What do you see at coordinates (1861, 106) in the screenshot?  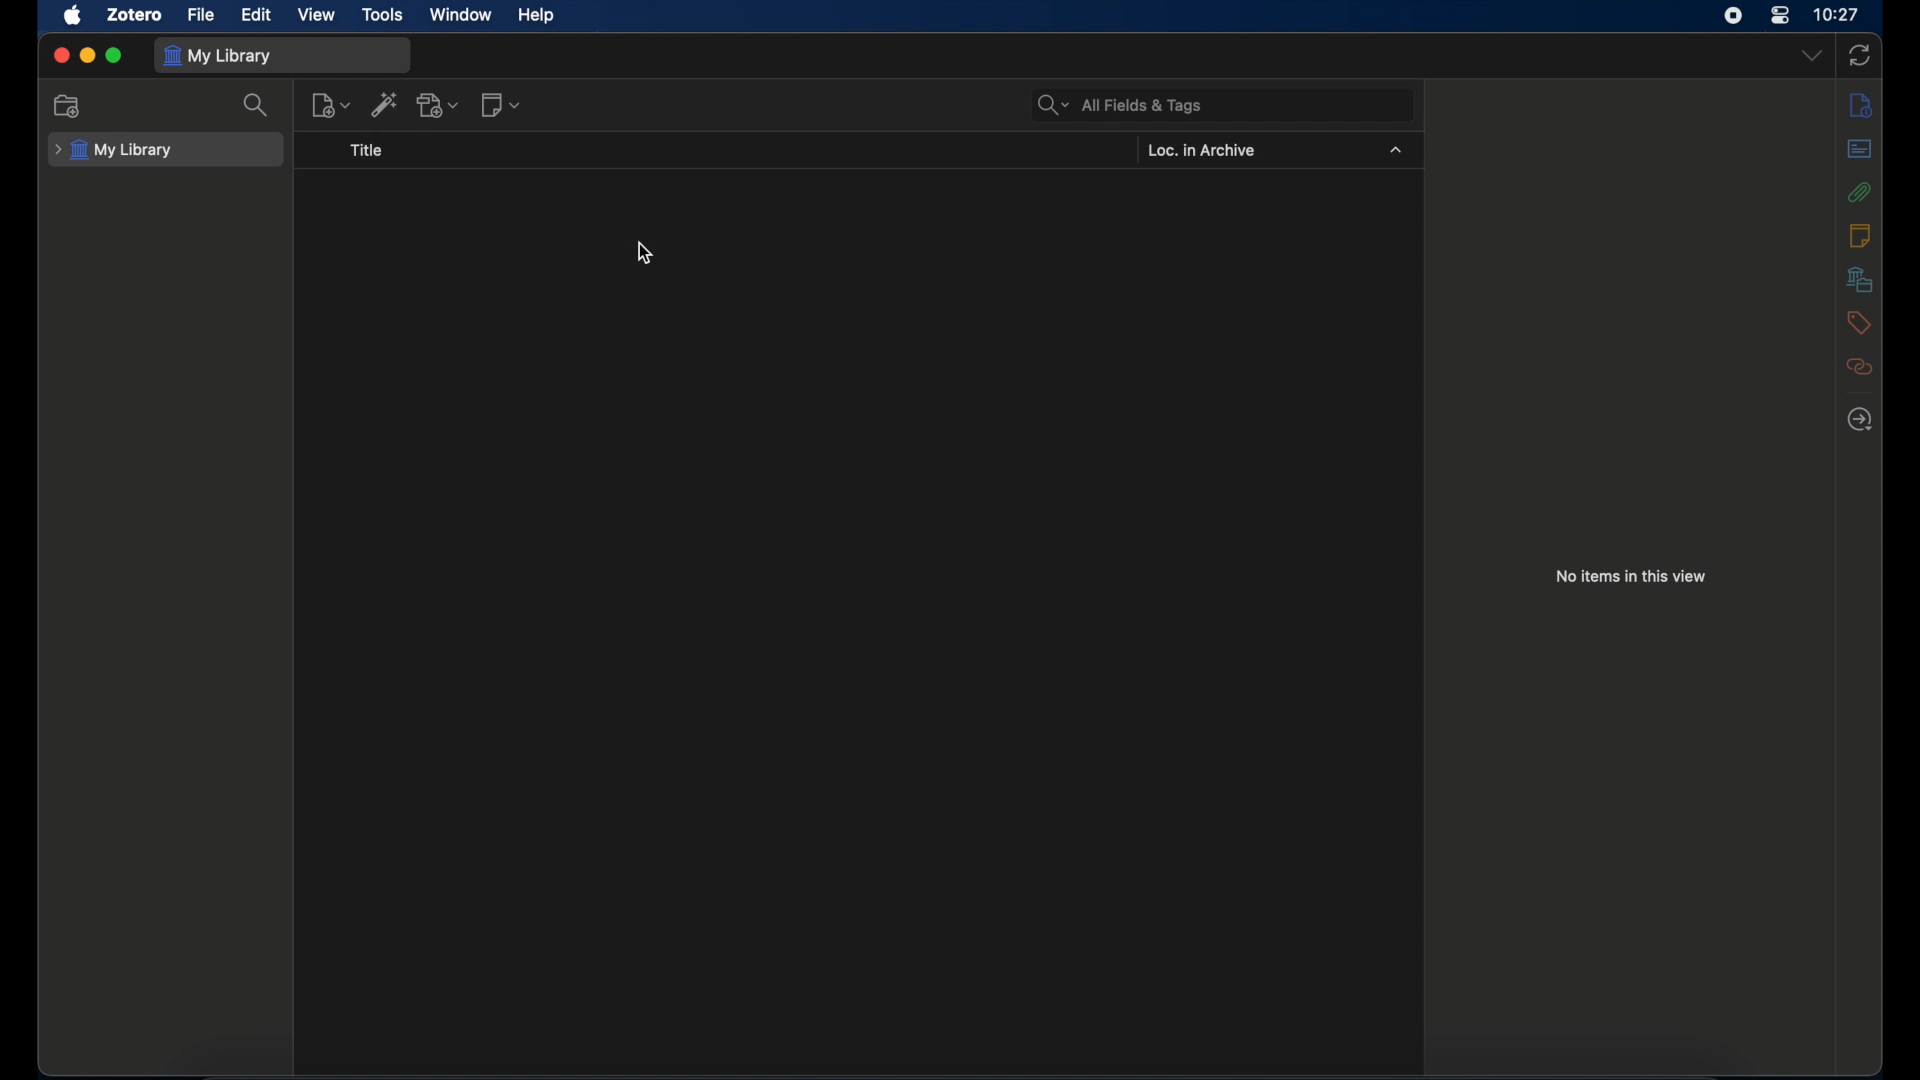 I see `notes` at bounding box center [1861, 106].